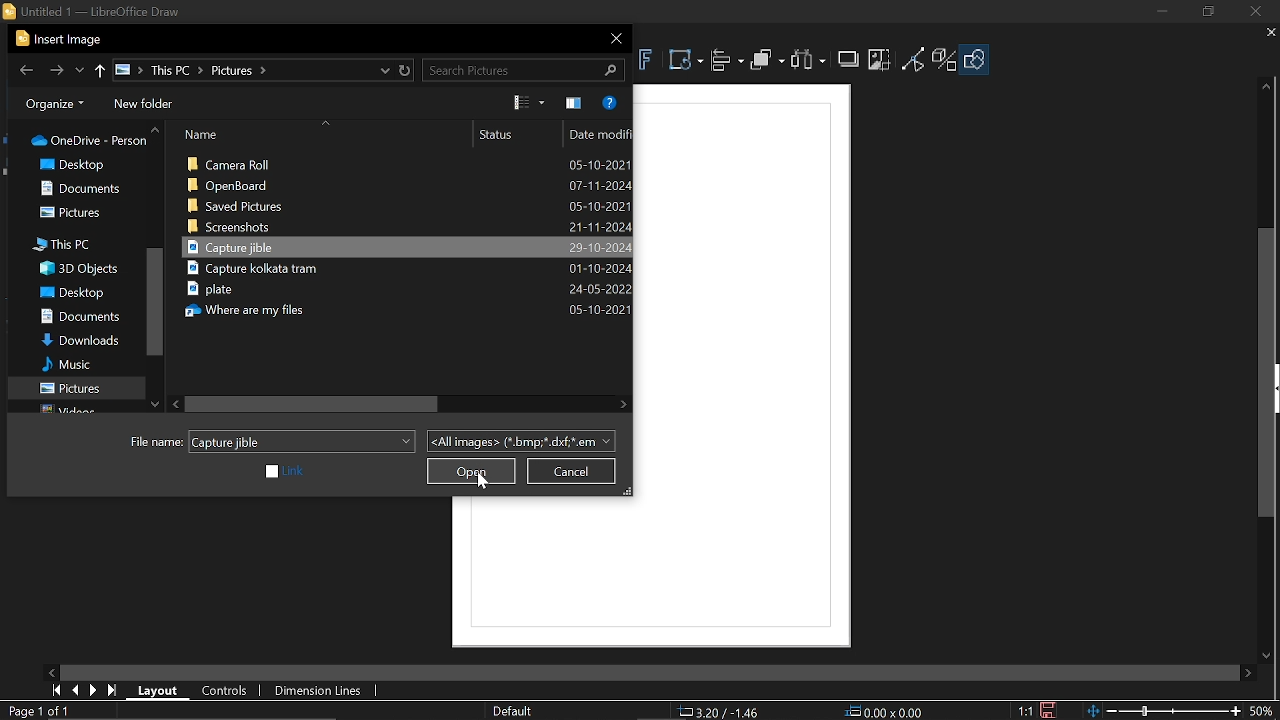 Image resolution: width=1280 pixels, height=720 pixels. What do you see at coordinates (54, 690) in the screenshot?
I see `First page` at bounding box center [54, 690].